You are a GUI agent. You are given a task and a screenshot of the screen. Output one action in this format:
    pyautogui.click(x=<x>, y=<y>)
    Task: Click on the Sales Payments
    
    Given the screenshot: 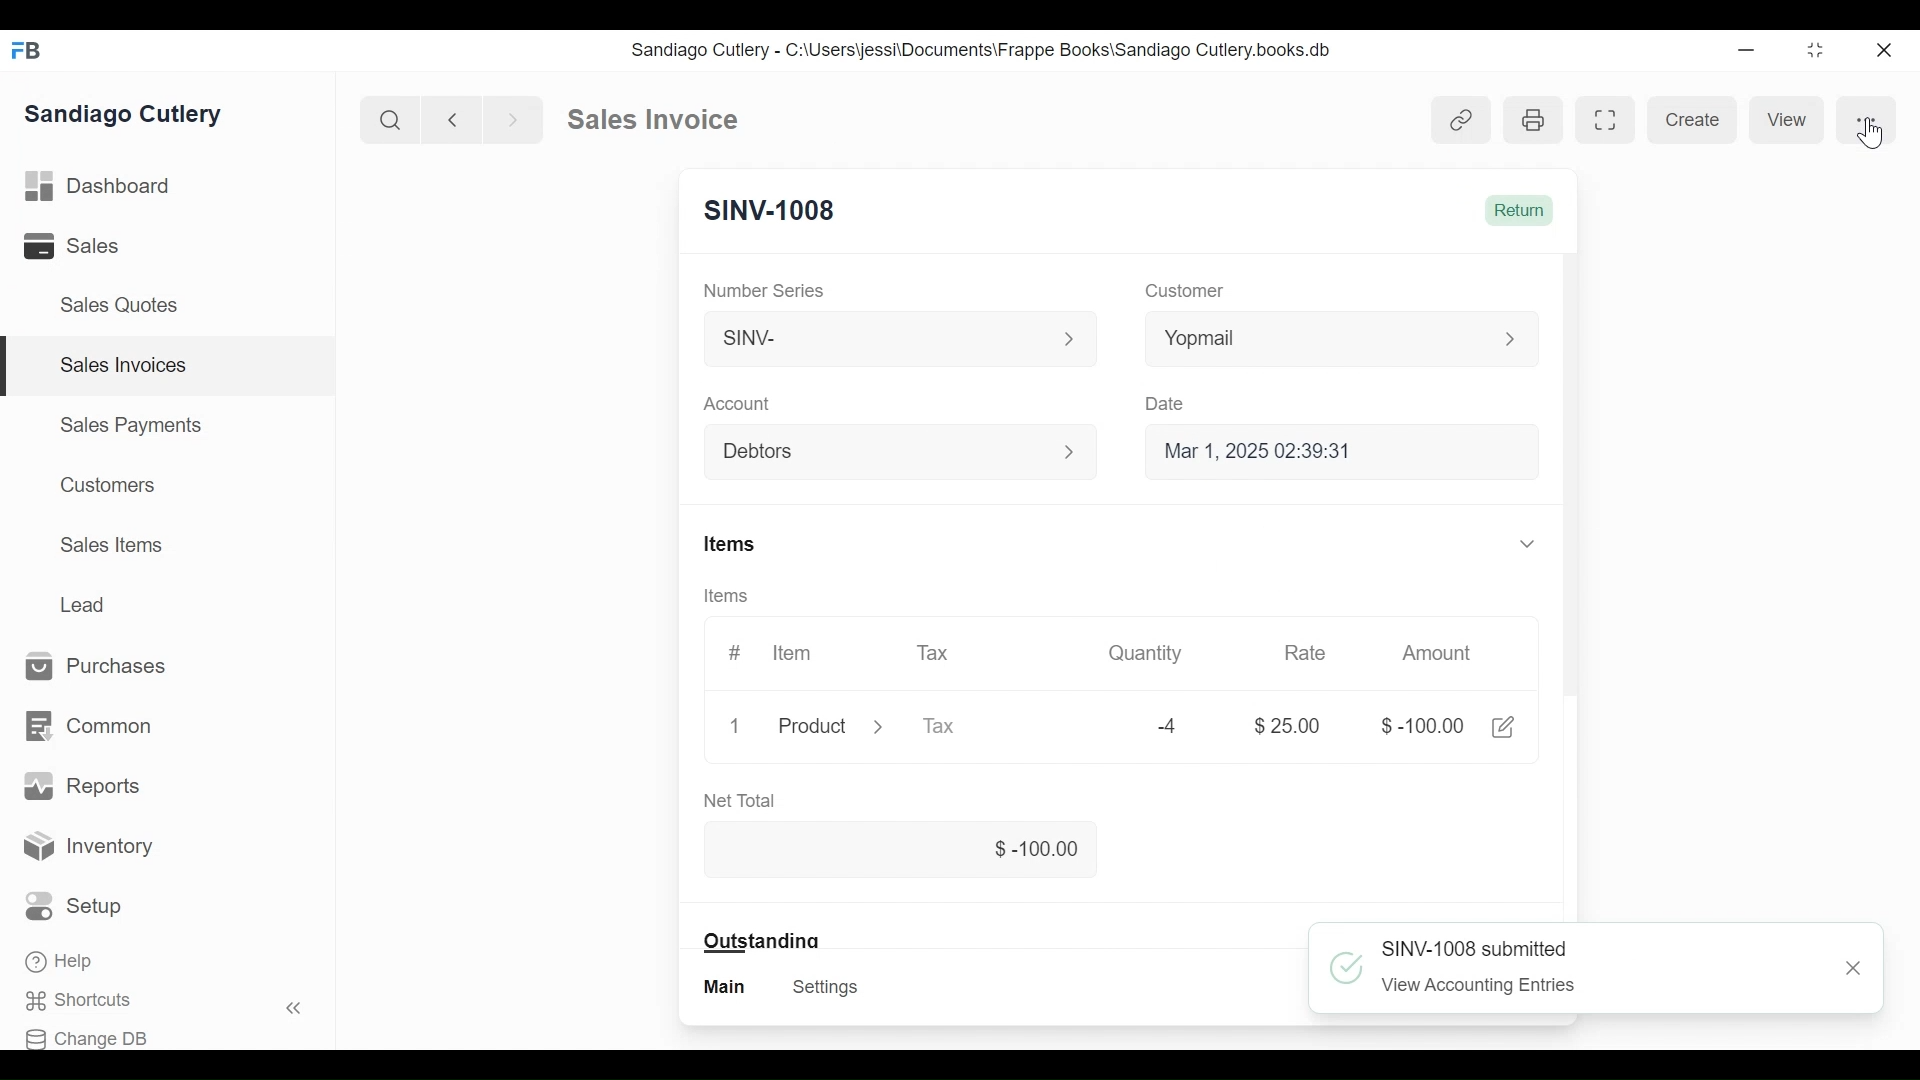 What is the action you would take?
    pyautogui.click(x=131, y=425)
    